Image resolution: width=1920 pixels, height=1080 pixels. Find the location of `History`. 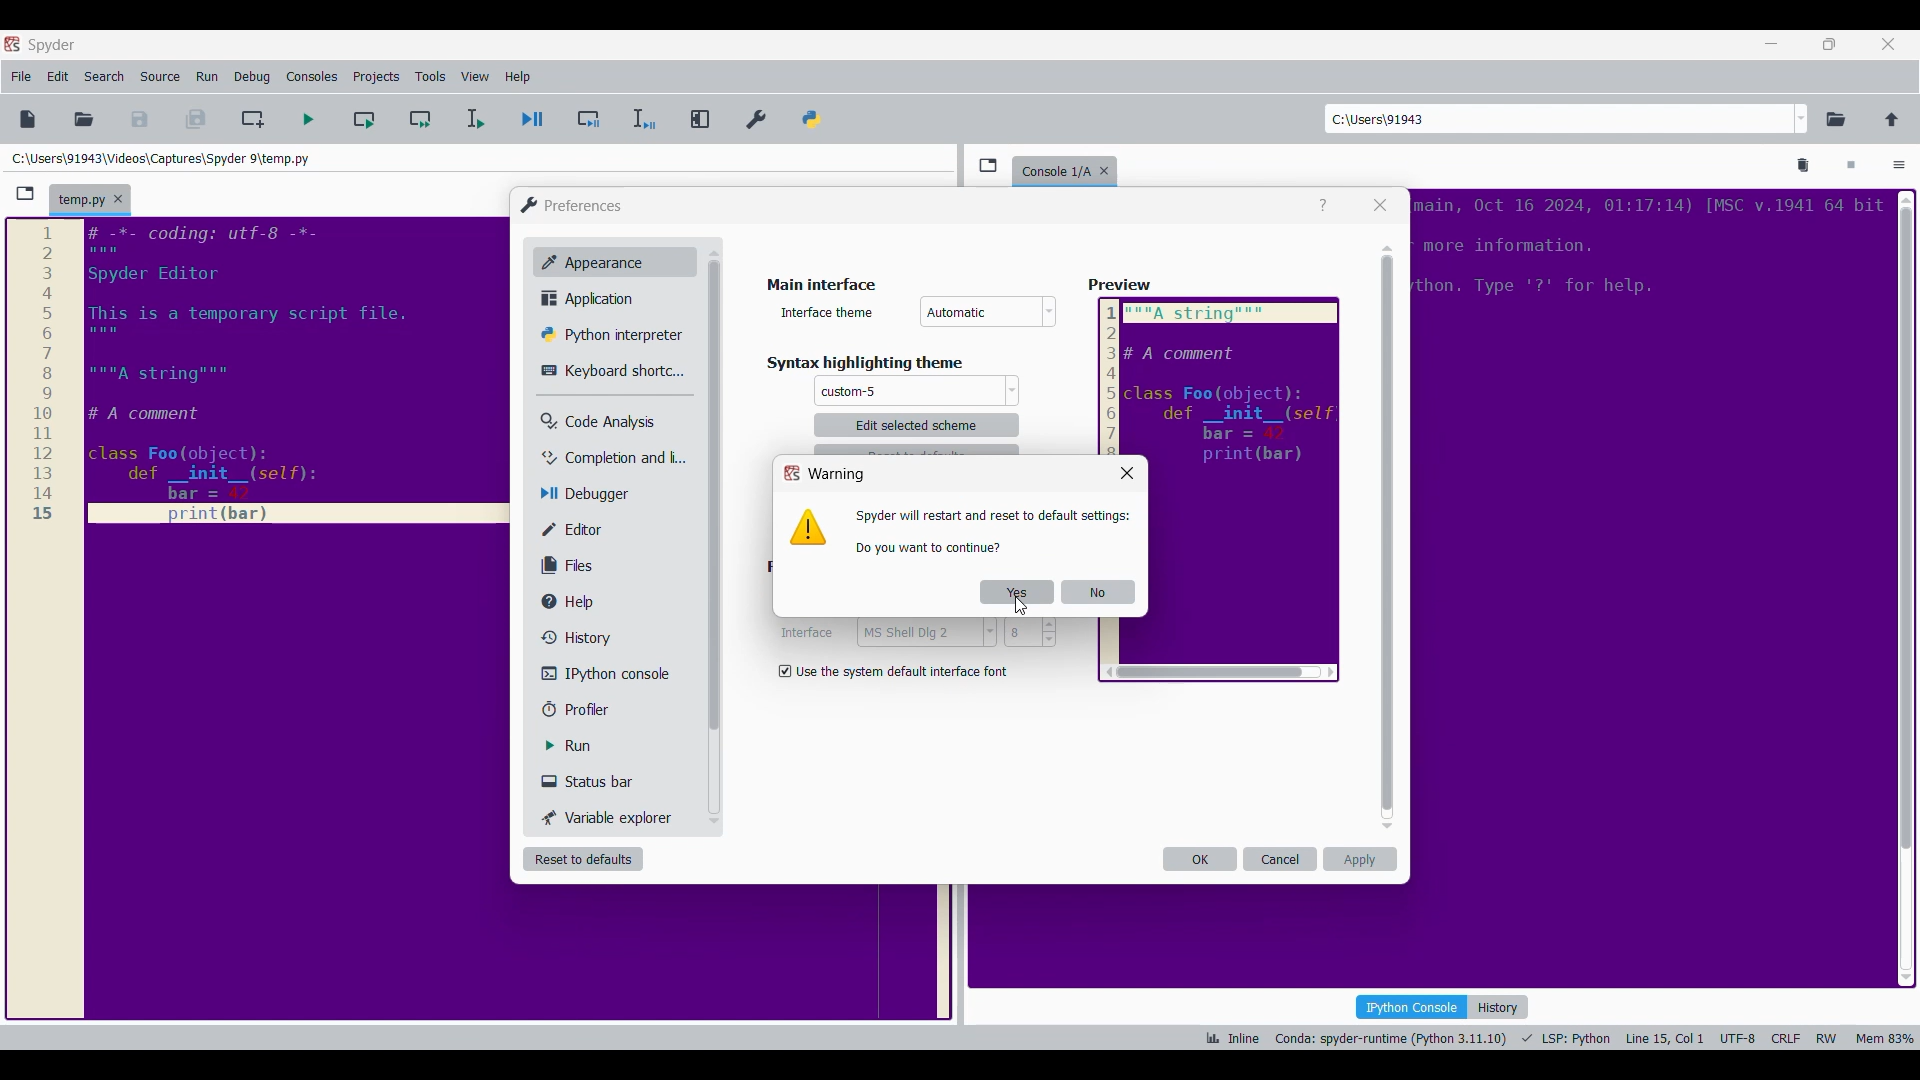

History is located at coordinates (614, 638).